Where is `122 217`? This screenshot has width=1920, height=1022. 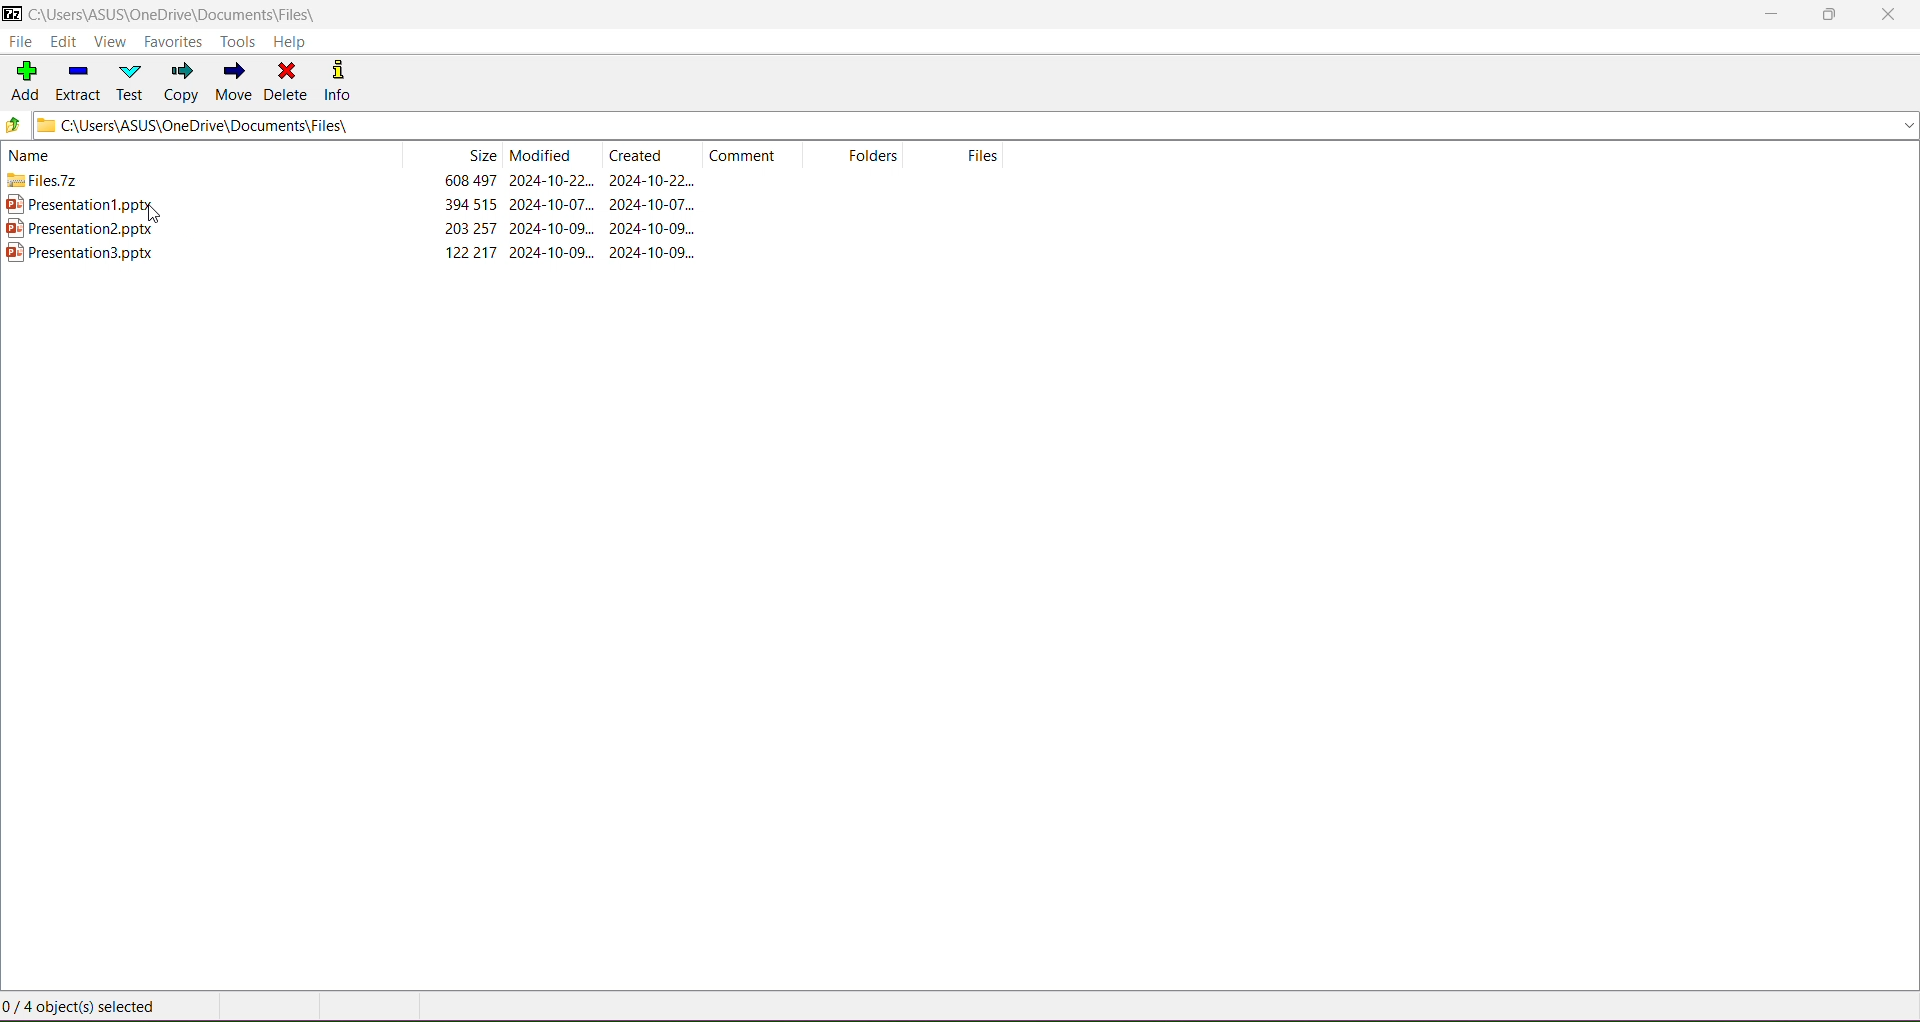
122 217 is located at coordinates (470, 253).